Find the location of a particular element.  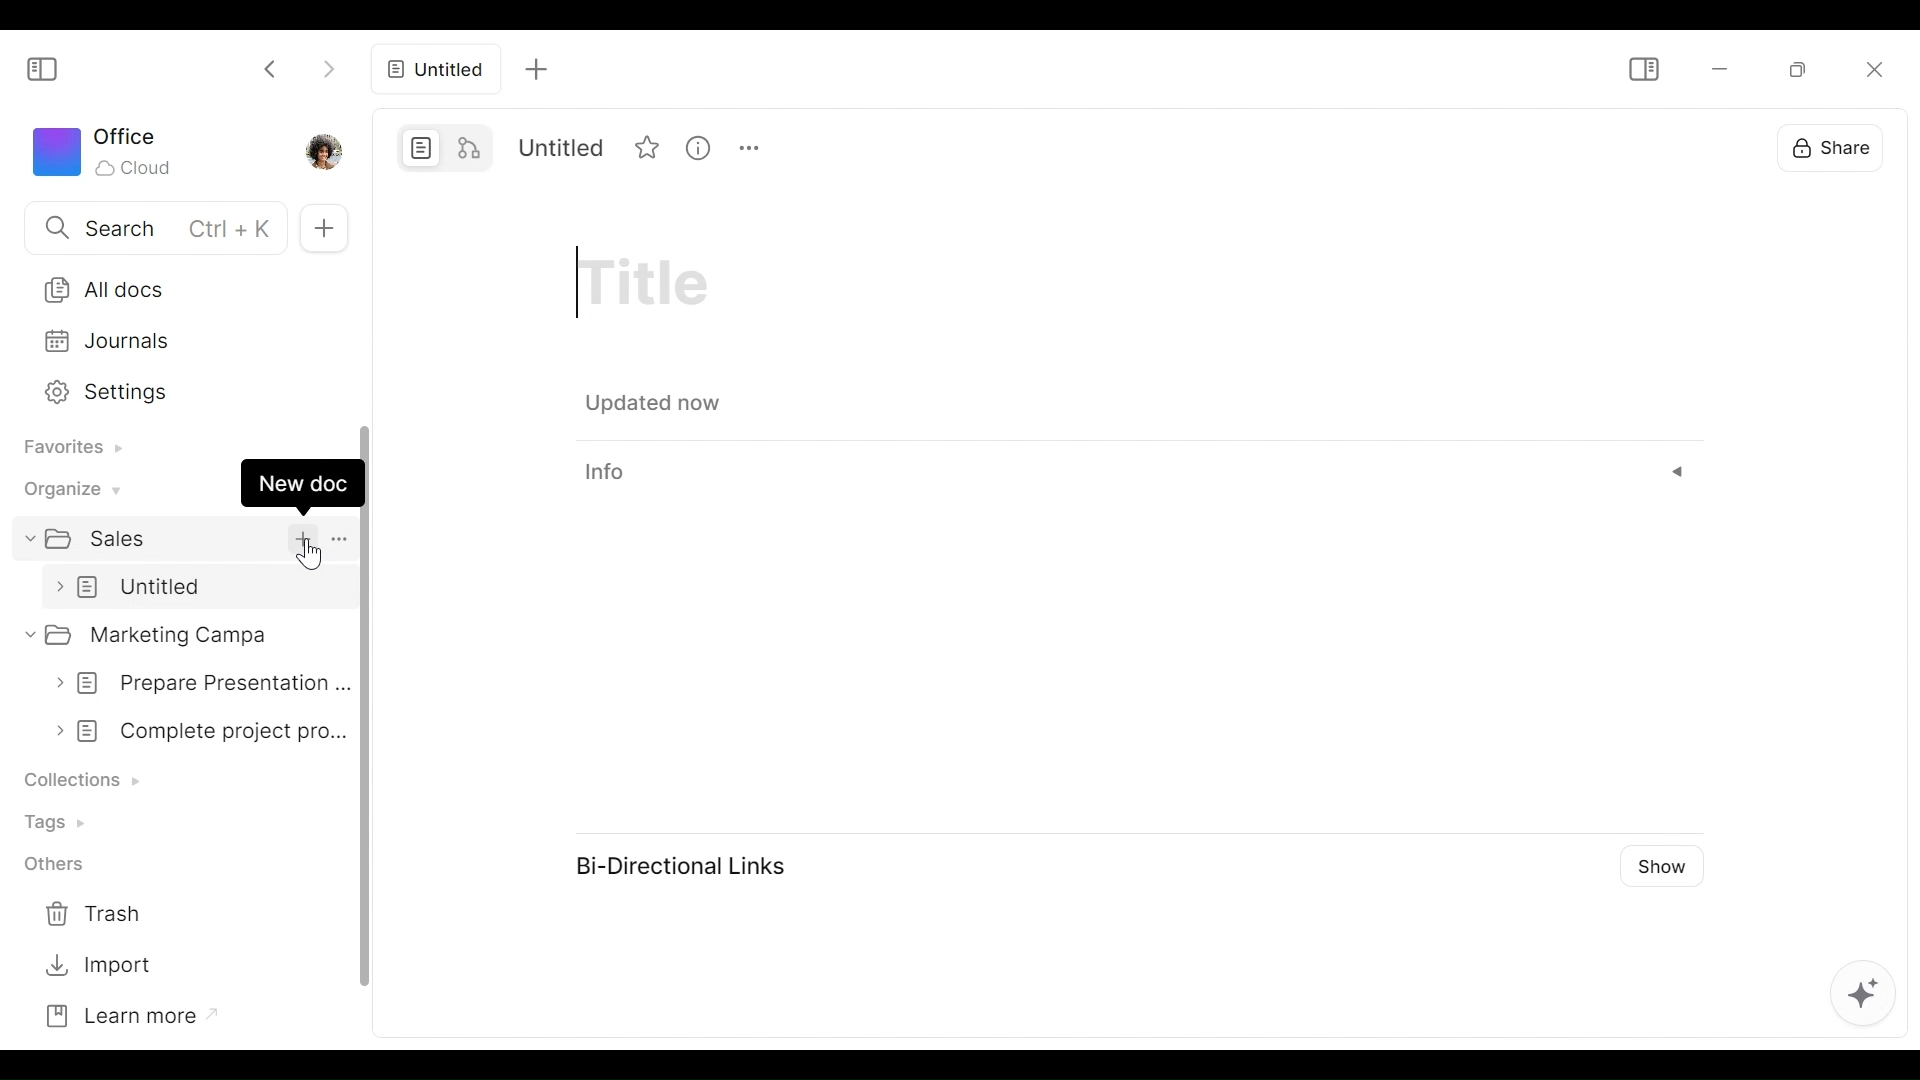

vertical scroll bar is located at coordinates (365, 869).